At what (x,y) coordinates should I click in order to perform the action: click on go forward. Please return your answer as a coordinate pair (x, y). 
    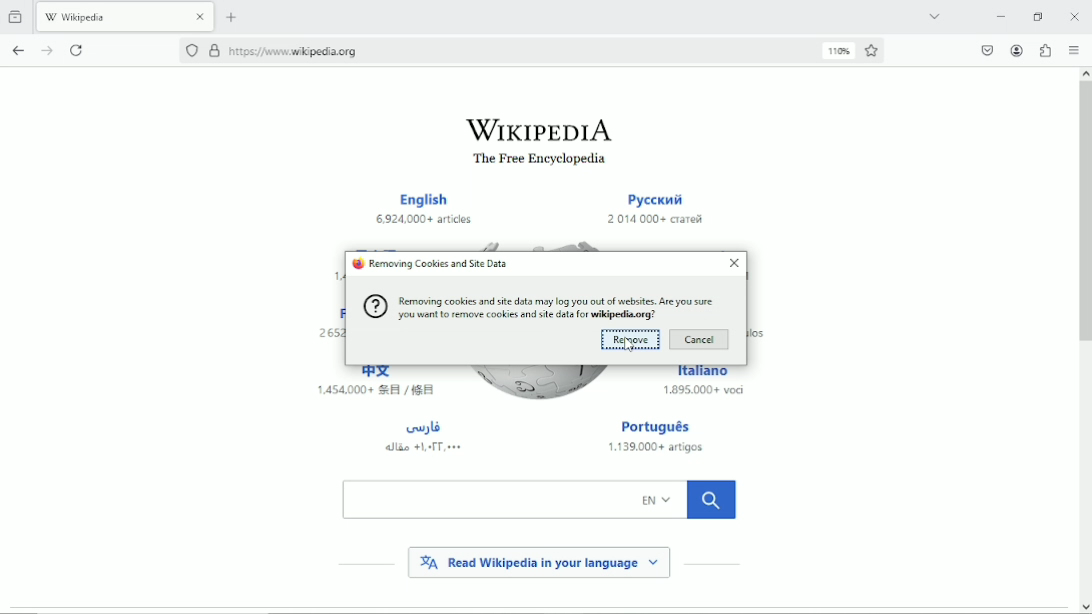
    Looking at the image, I should click on (48, 50).